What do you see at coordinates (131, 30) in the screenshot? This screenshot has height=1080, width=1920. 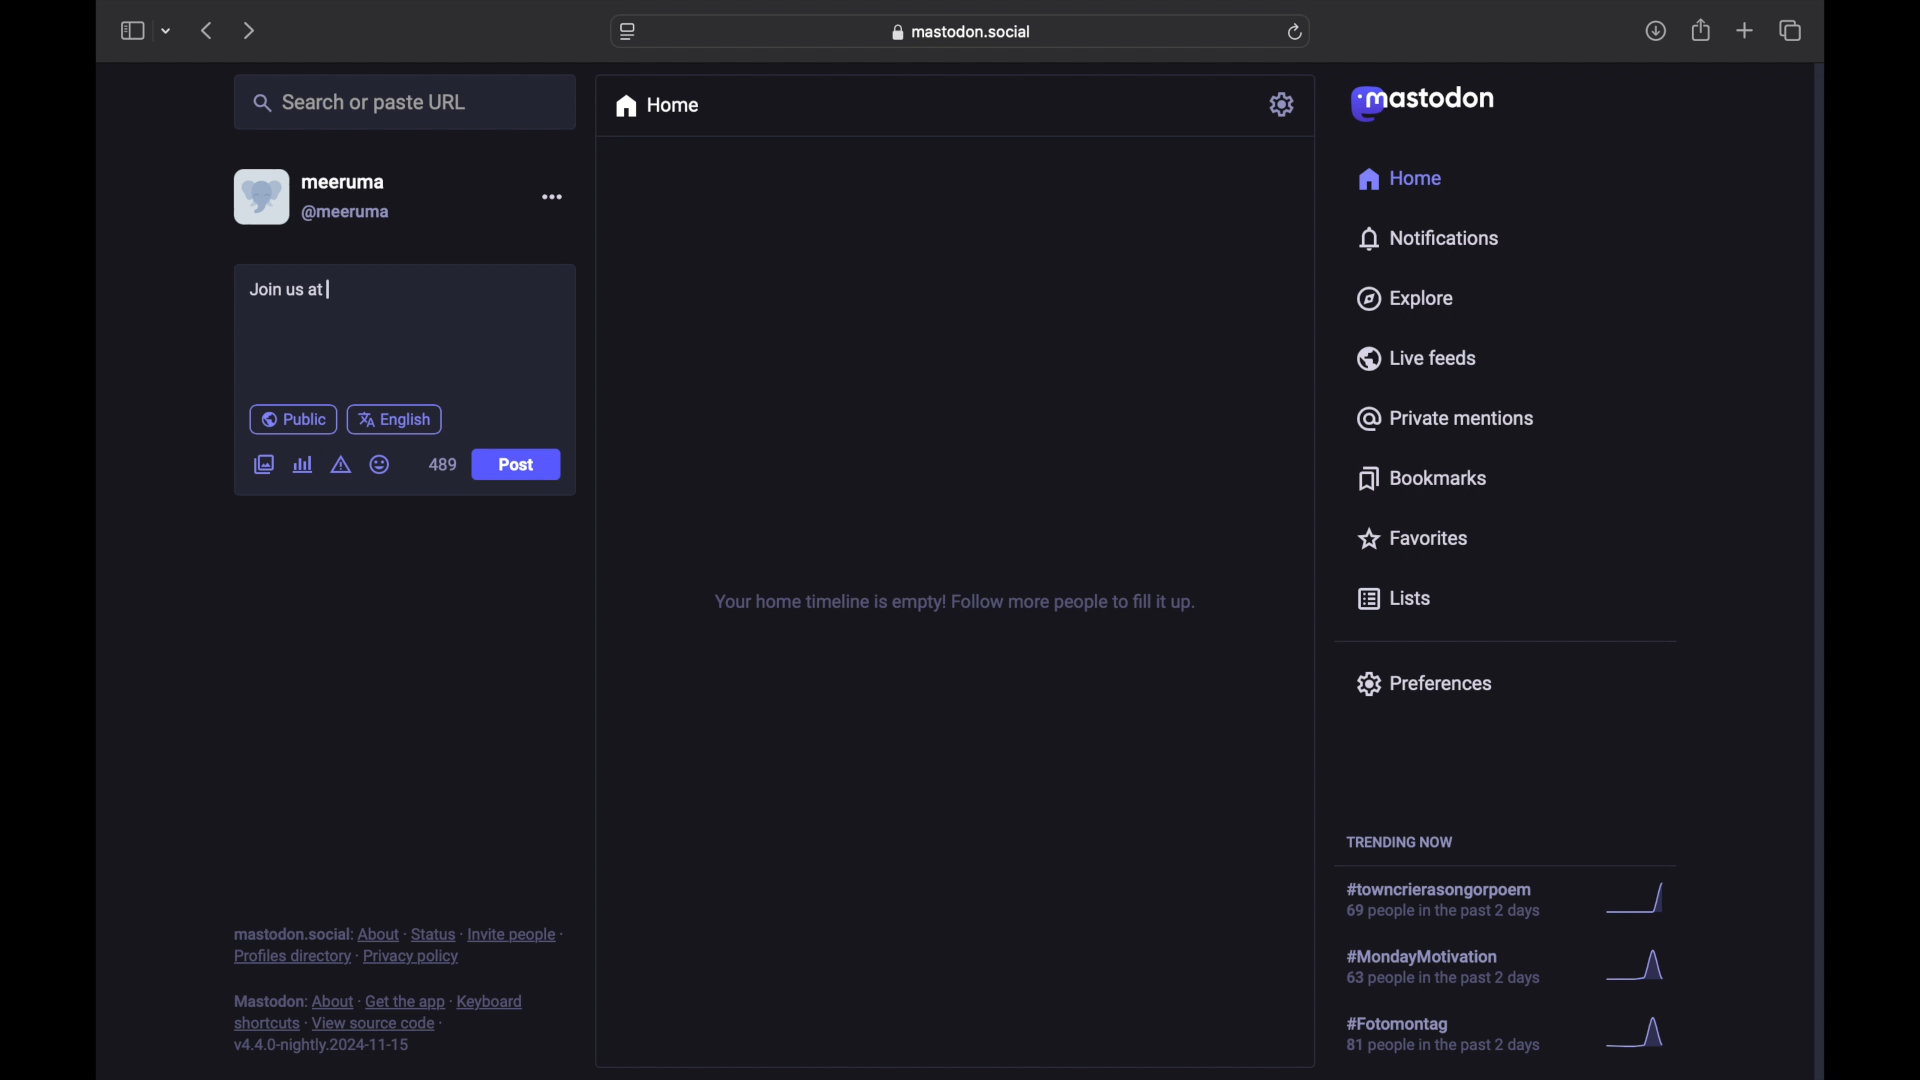 I see `sidebar` at bounding box center [131, 30].